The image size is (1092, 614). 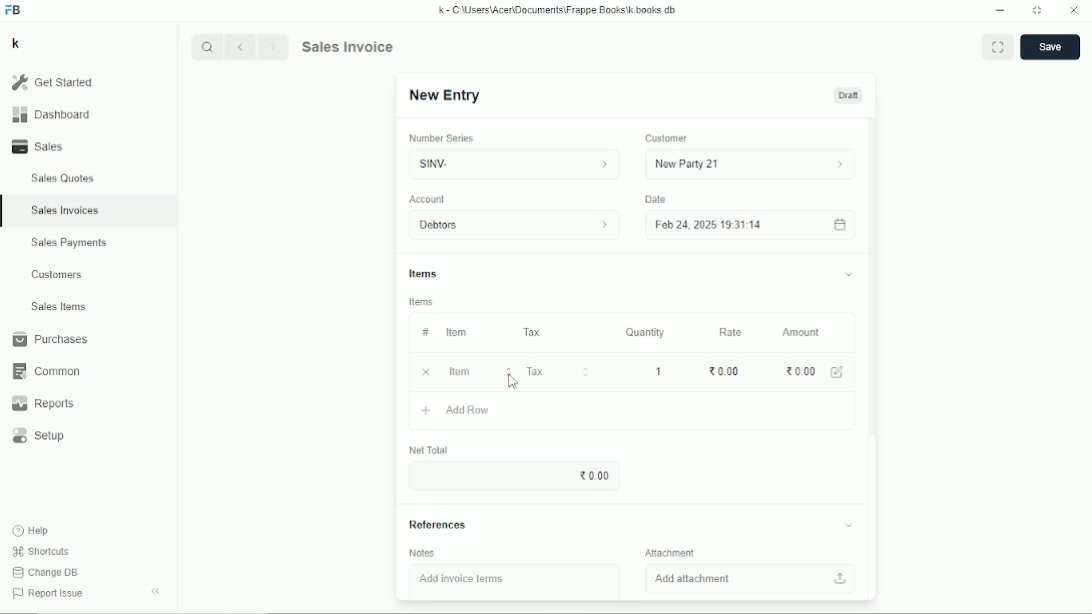 I want to click on FB, so click(x=14, y=10).